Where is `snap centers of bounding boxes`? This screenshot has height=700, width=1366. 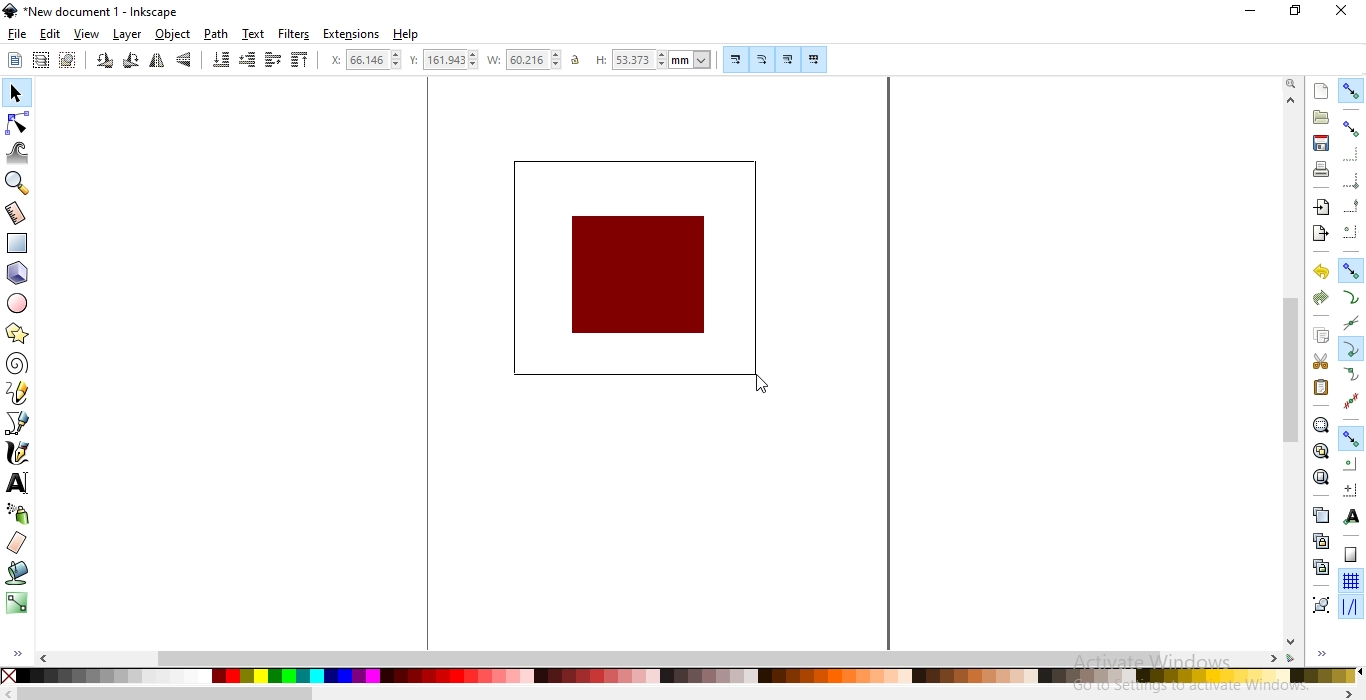
snap centers of bounding boxes is located at coordinates (1352, 231).